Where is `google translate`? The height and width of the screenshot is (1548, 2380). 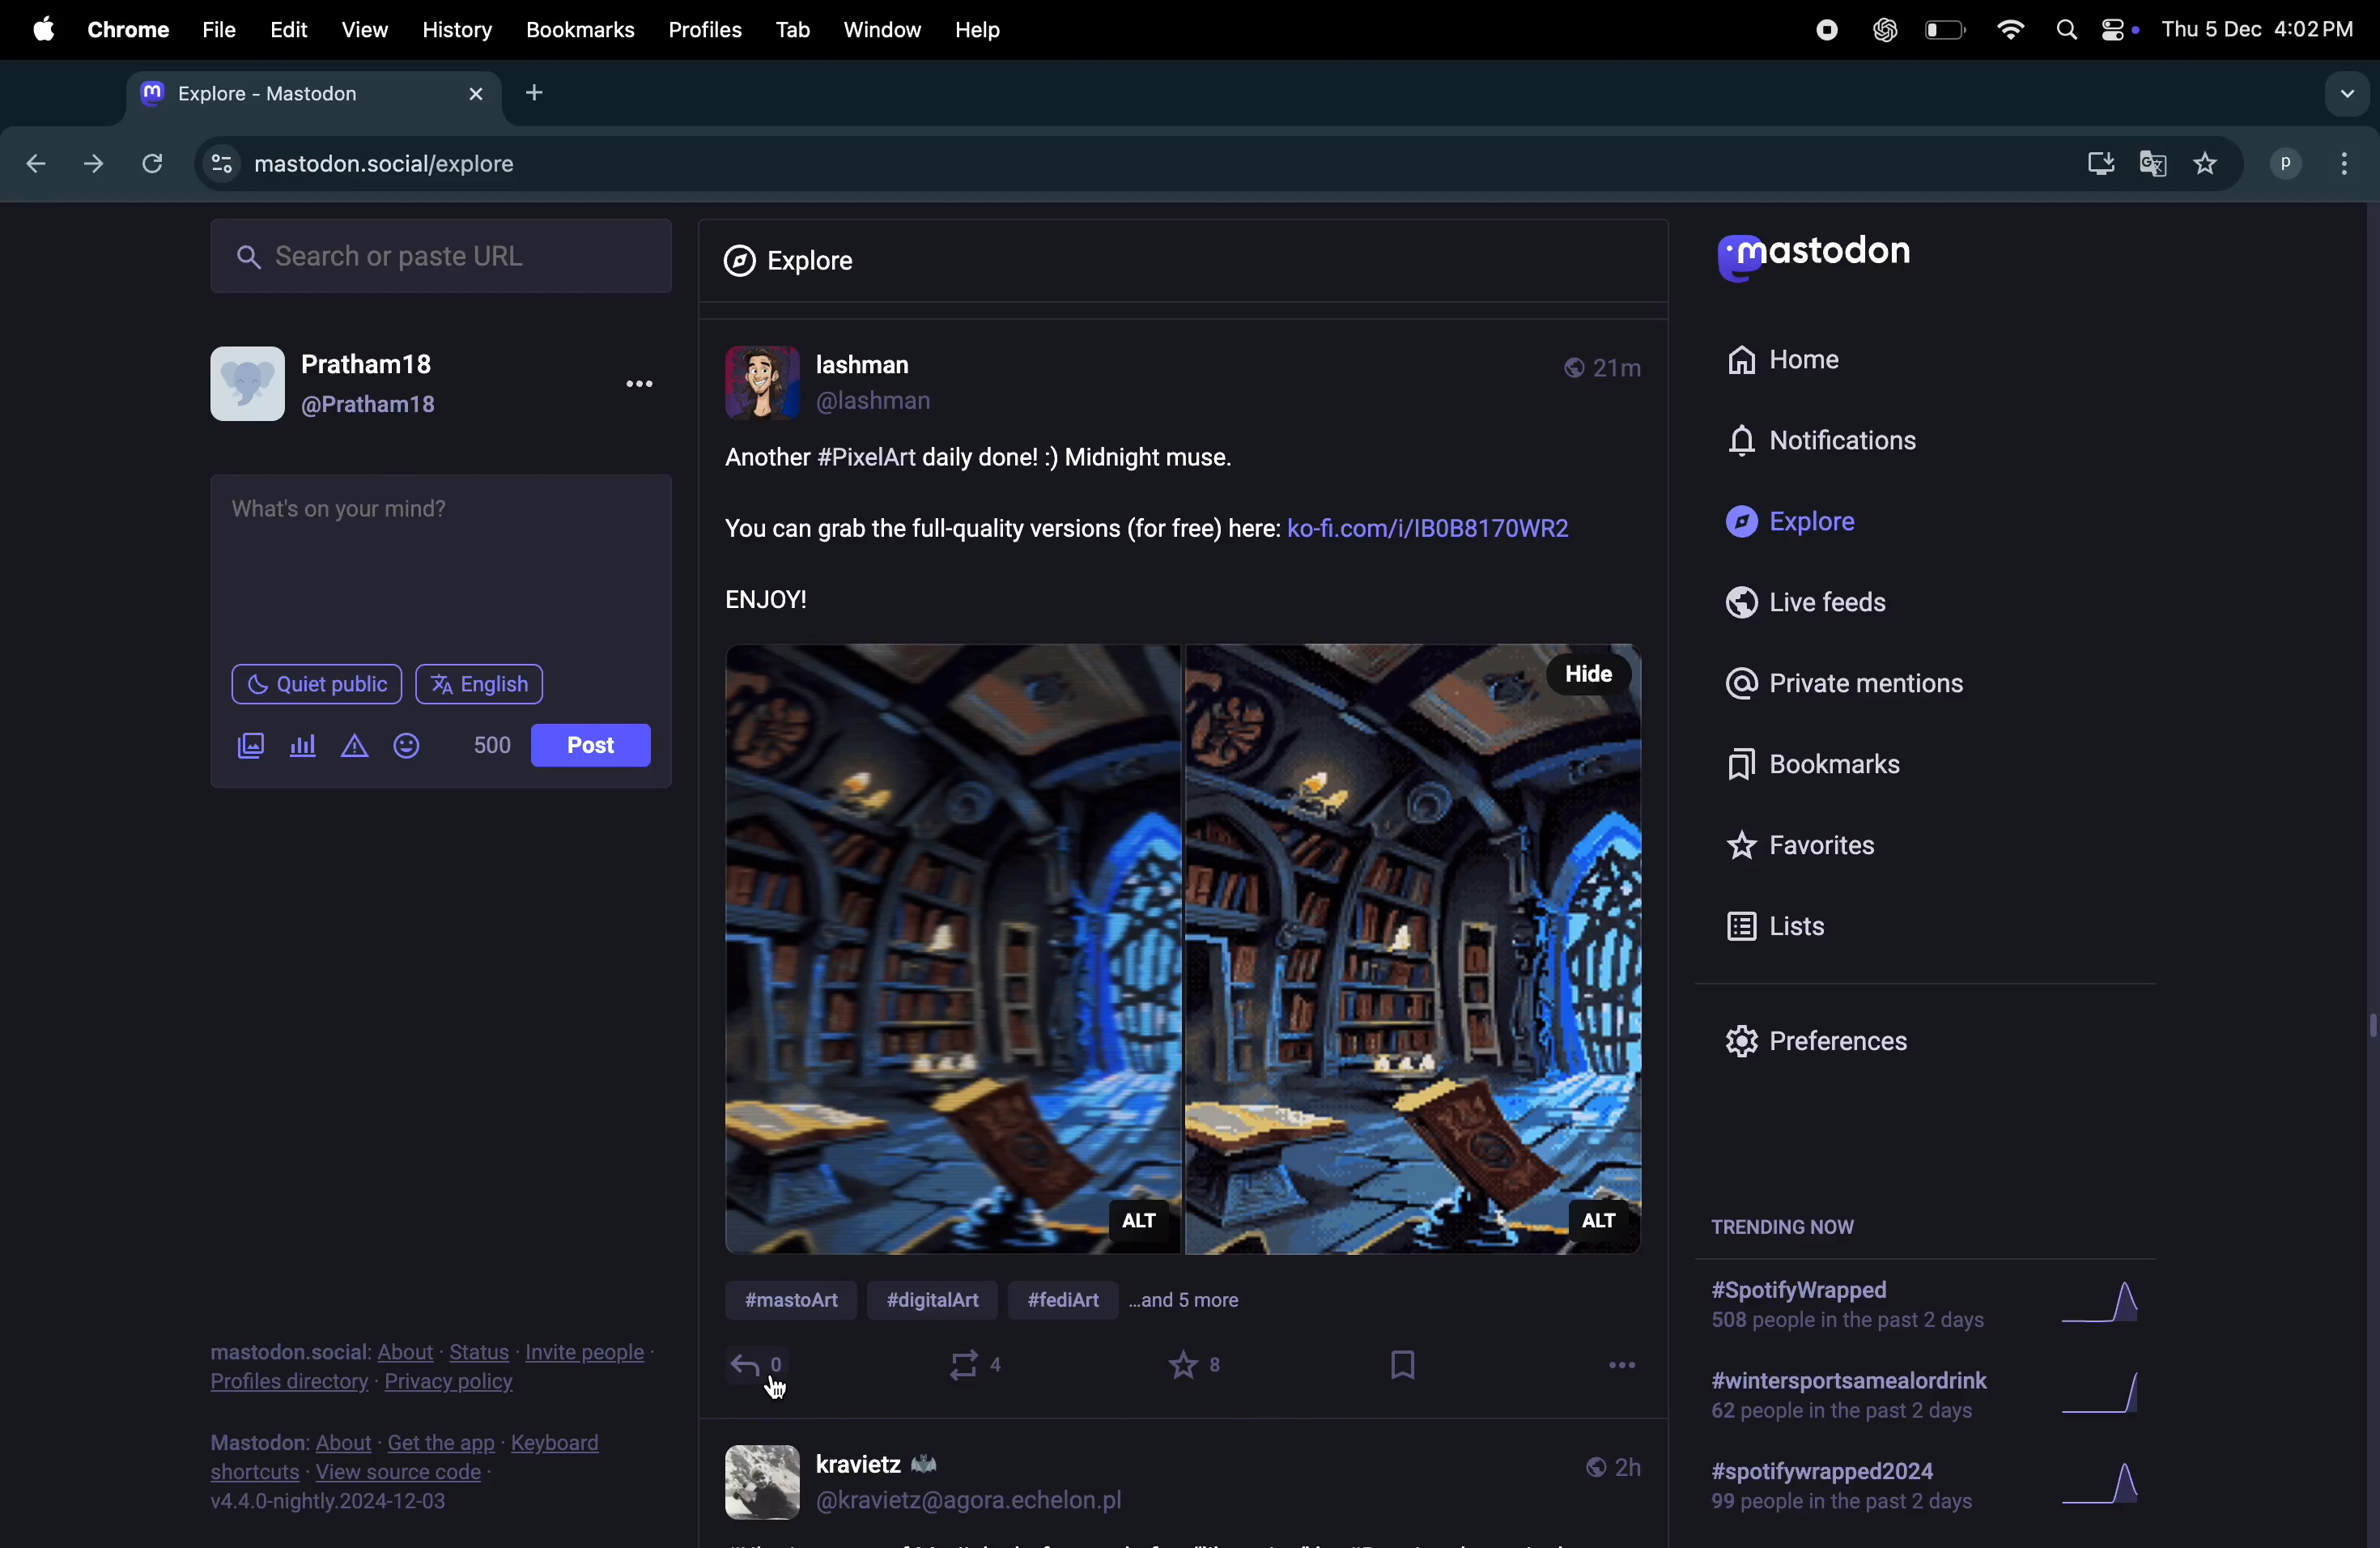
google translate is located at coordinates (2151, 164).